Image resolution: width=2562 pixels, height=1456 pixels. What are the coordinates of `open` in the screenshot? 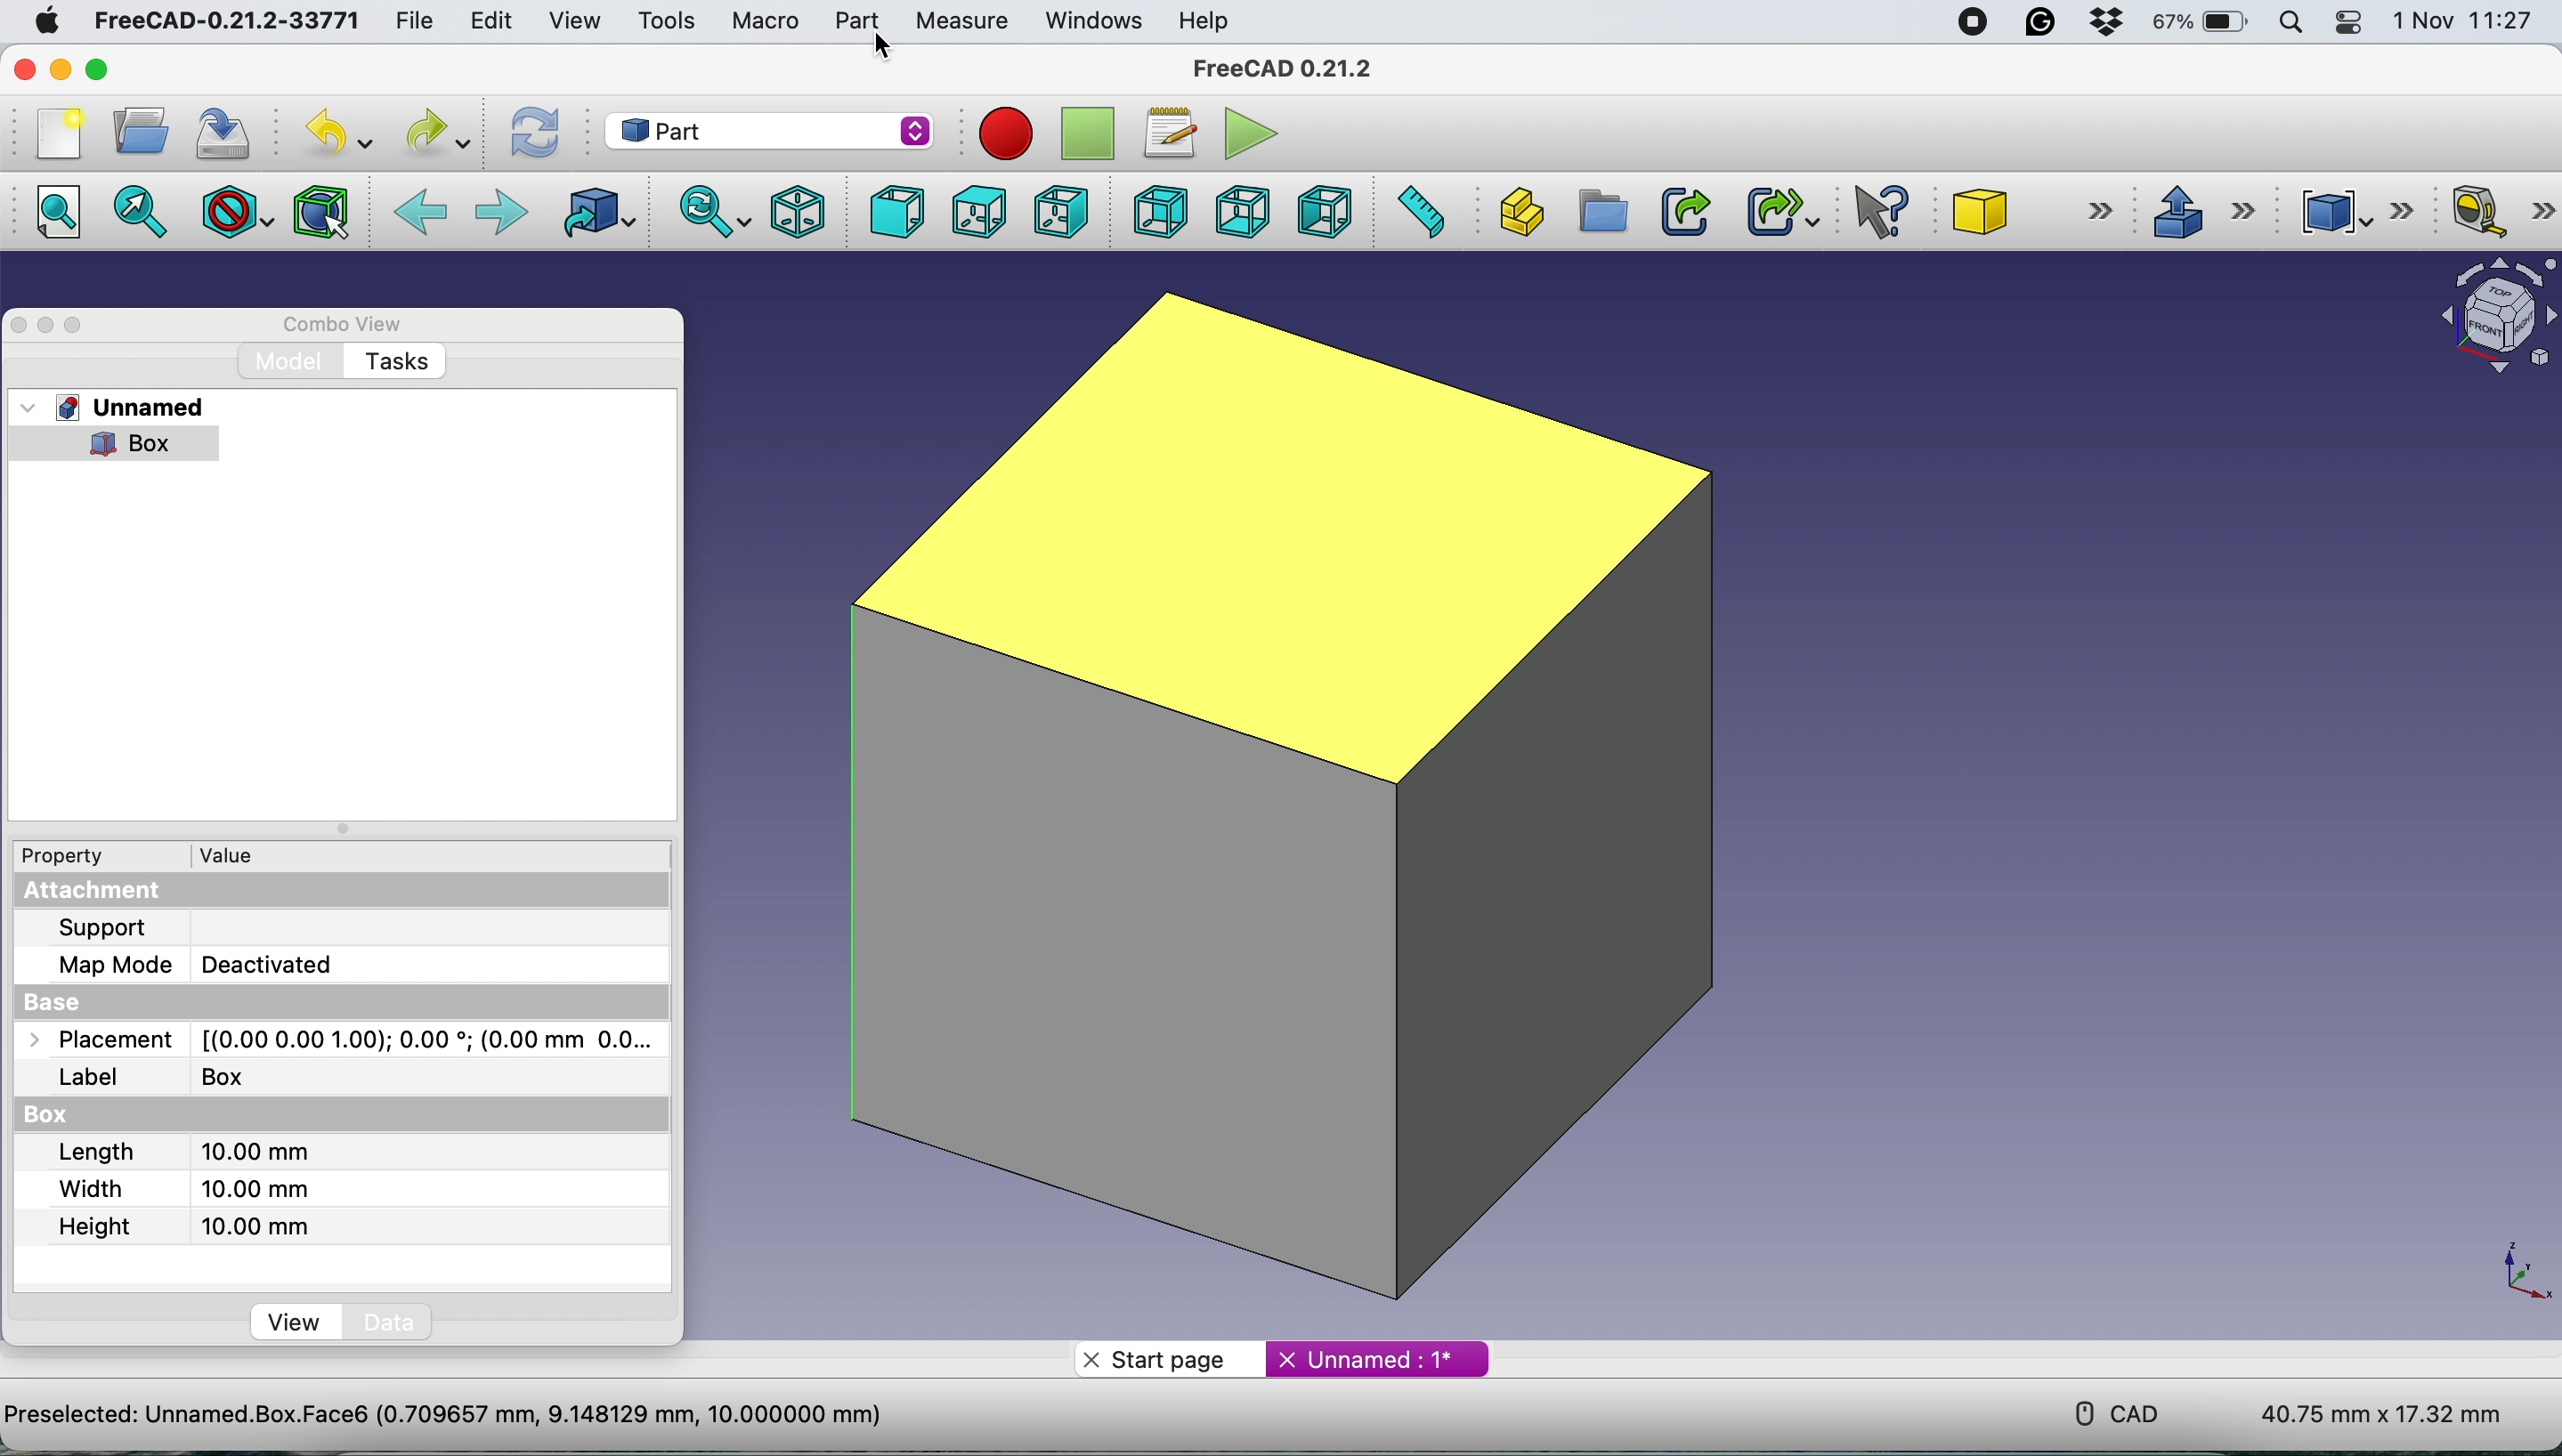 It's located at (143, 132).